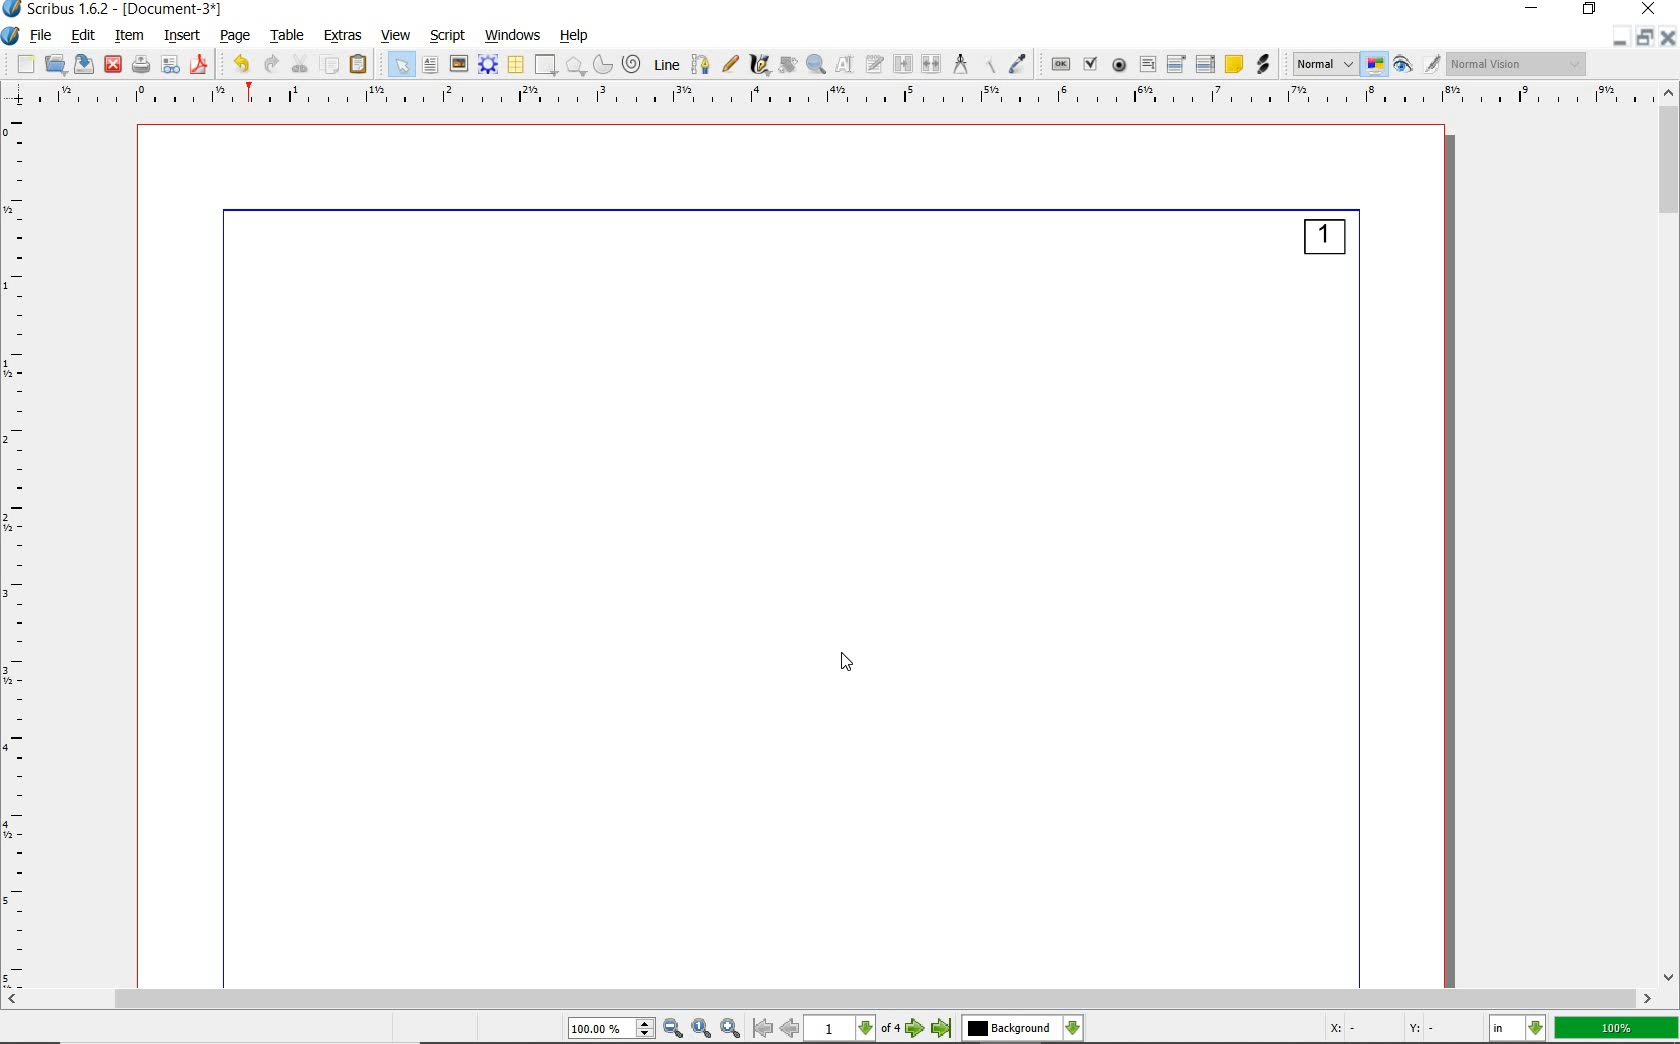  I want to click on select image preview mode: Normal, so click(1323, 63).